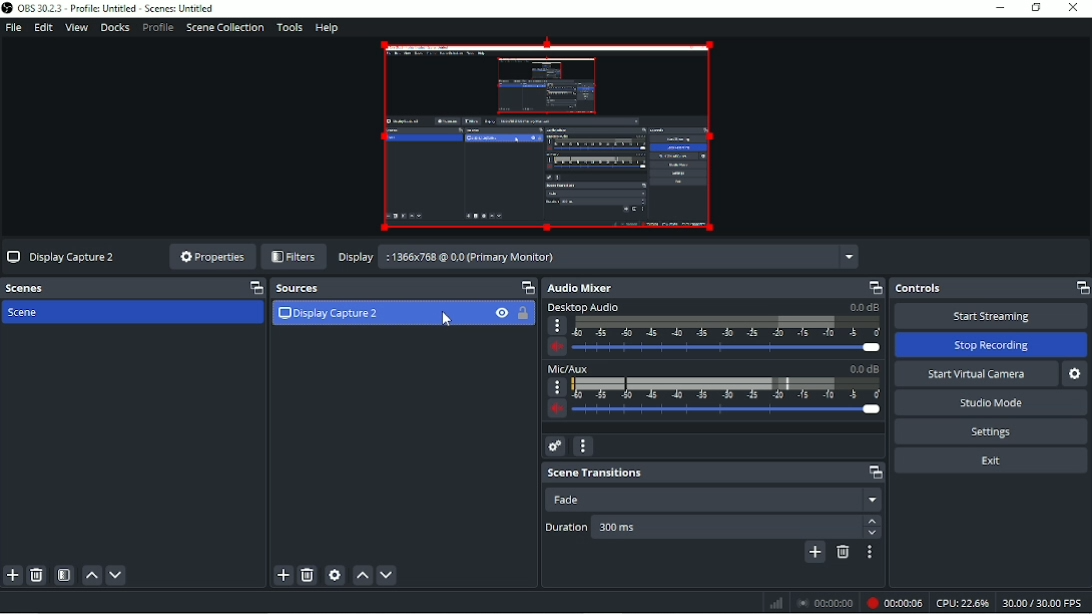 The width and height of the screenshot is (1092, 614). I want to click on Video Preview, so click(546, 136).